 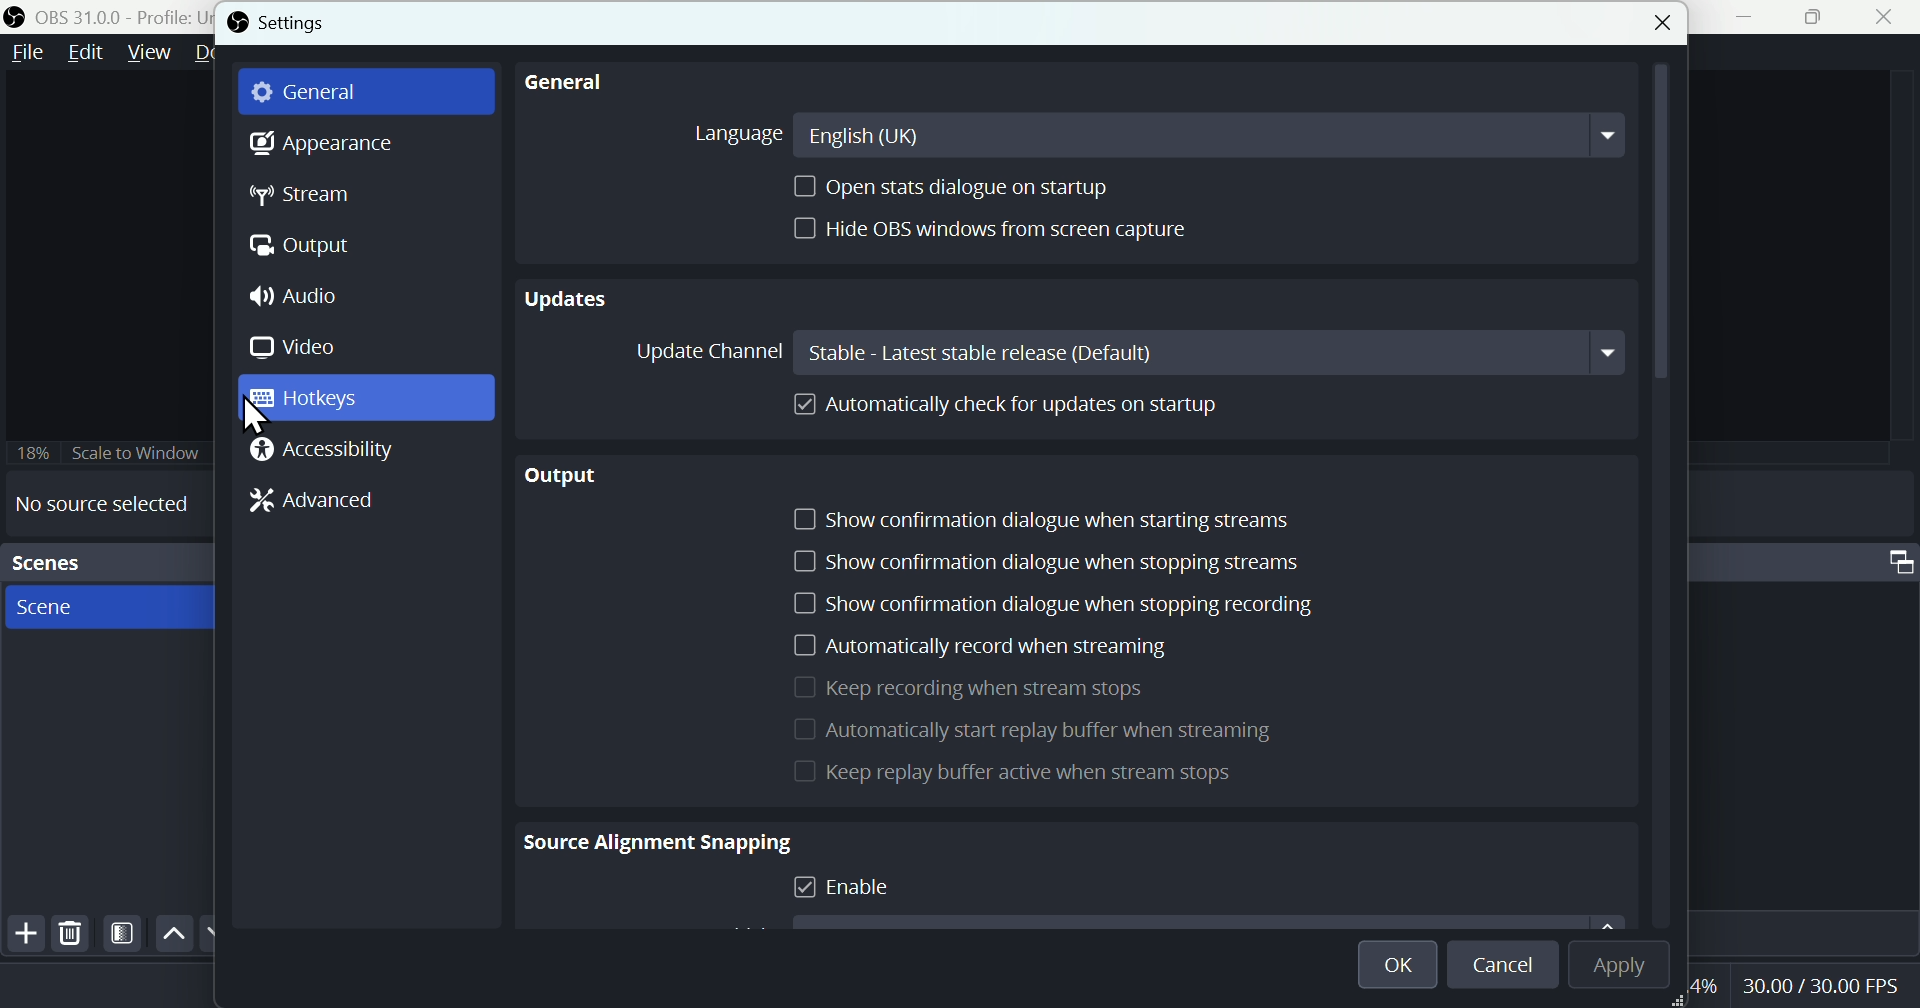 What do you see at coordinates (1213, 132) in the screenshot?
I see `English U K` at bounding box center [1213, 132].